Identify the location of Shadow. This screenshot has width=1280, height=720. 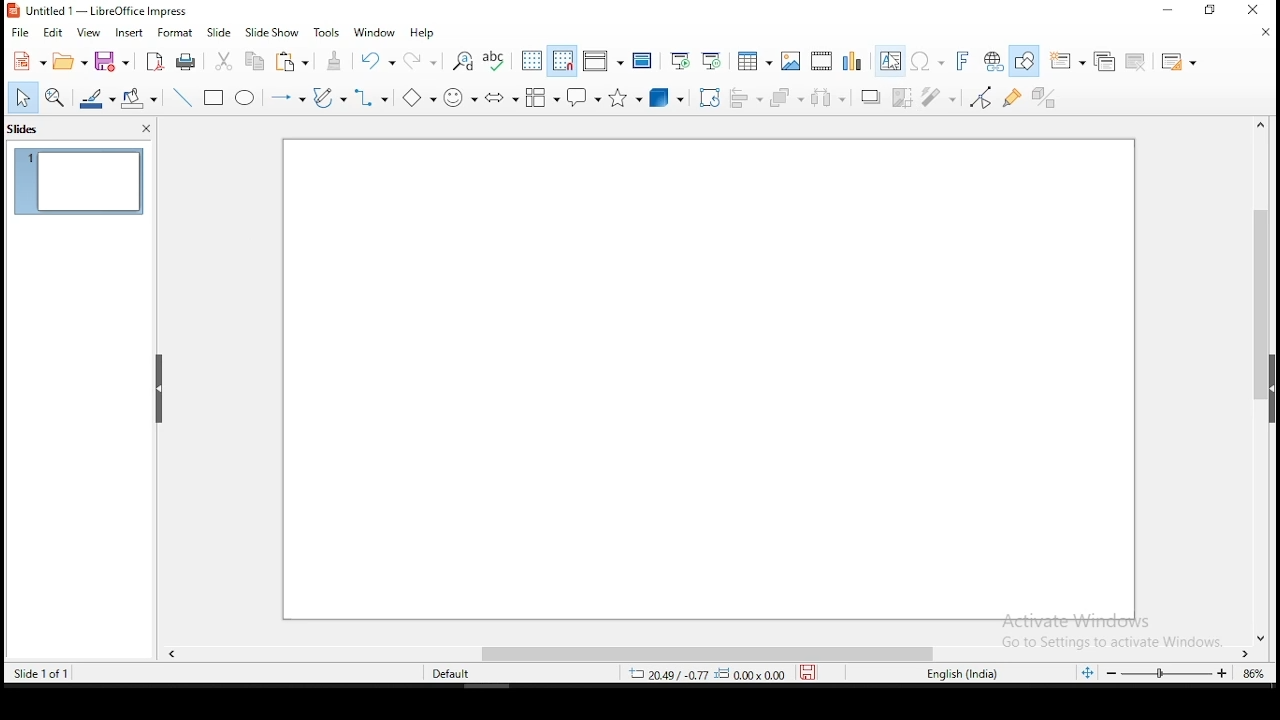
(871, 98).